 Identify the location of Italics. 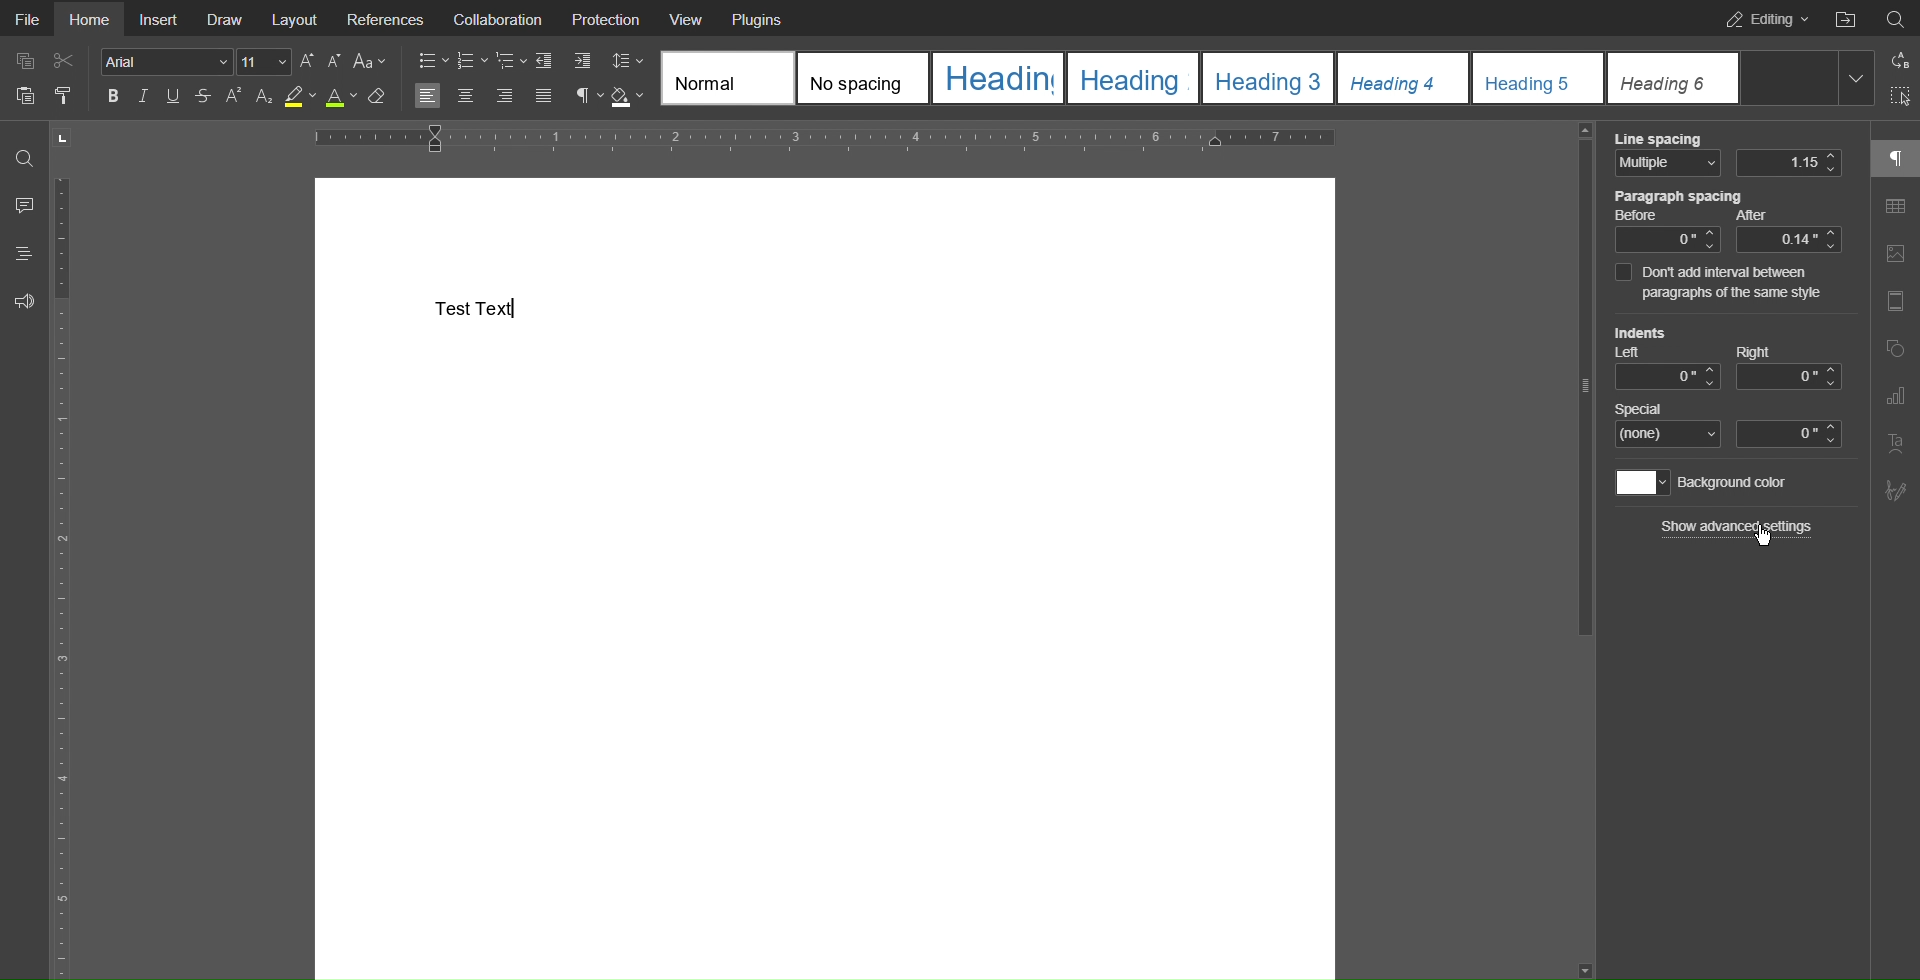
(146, 97).